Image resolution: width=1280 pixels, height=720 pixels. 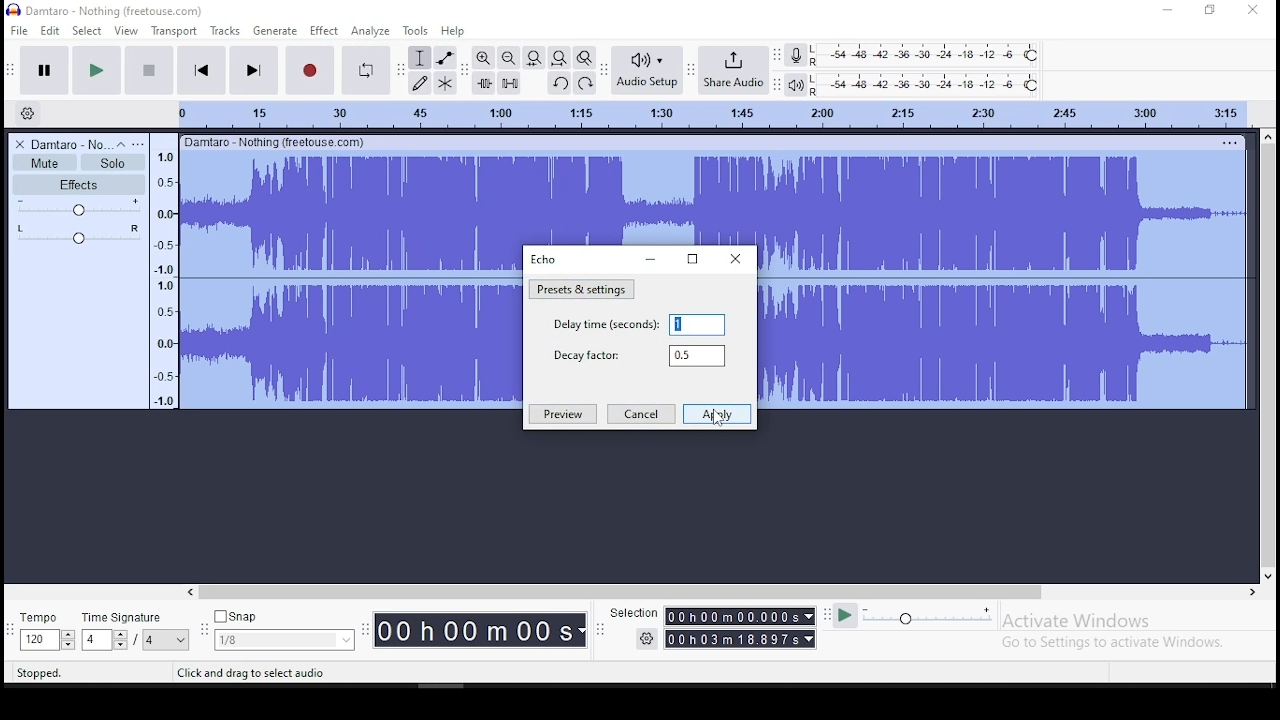 I want to click on stop, so click(x=149, y=69).